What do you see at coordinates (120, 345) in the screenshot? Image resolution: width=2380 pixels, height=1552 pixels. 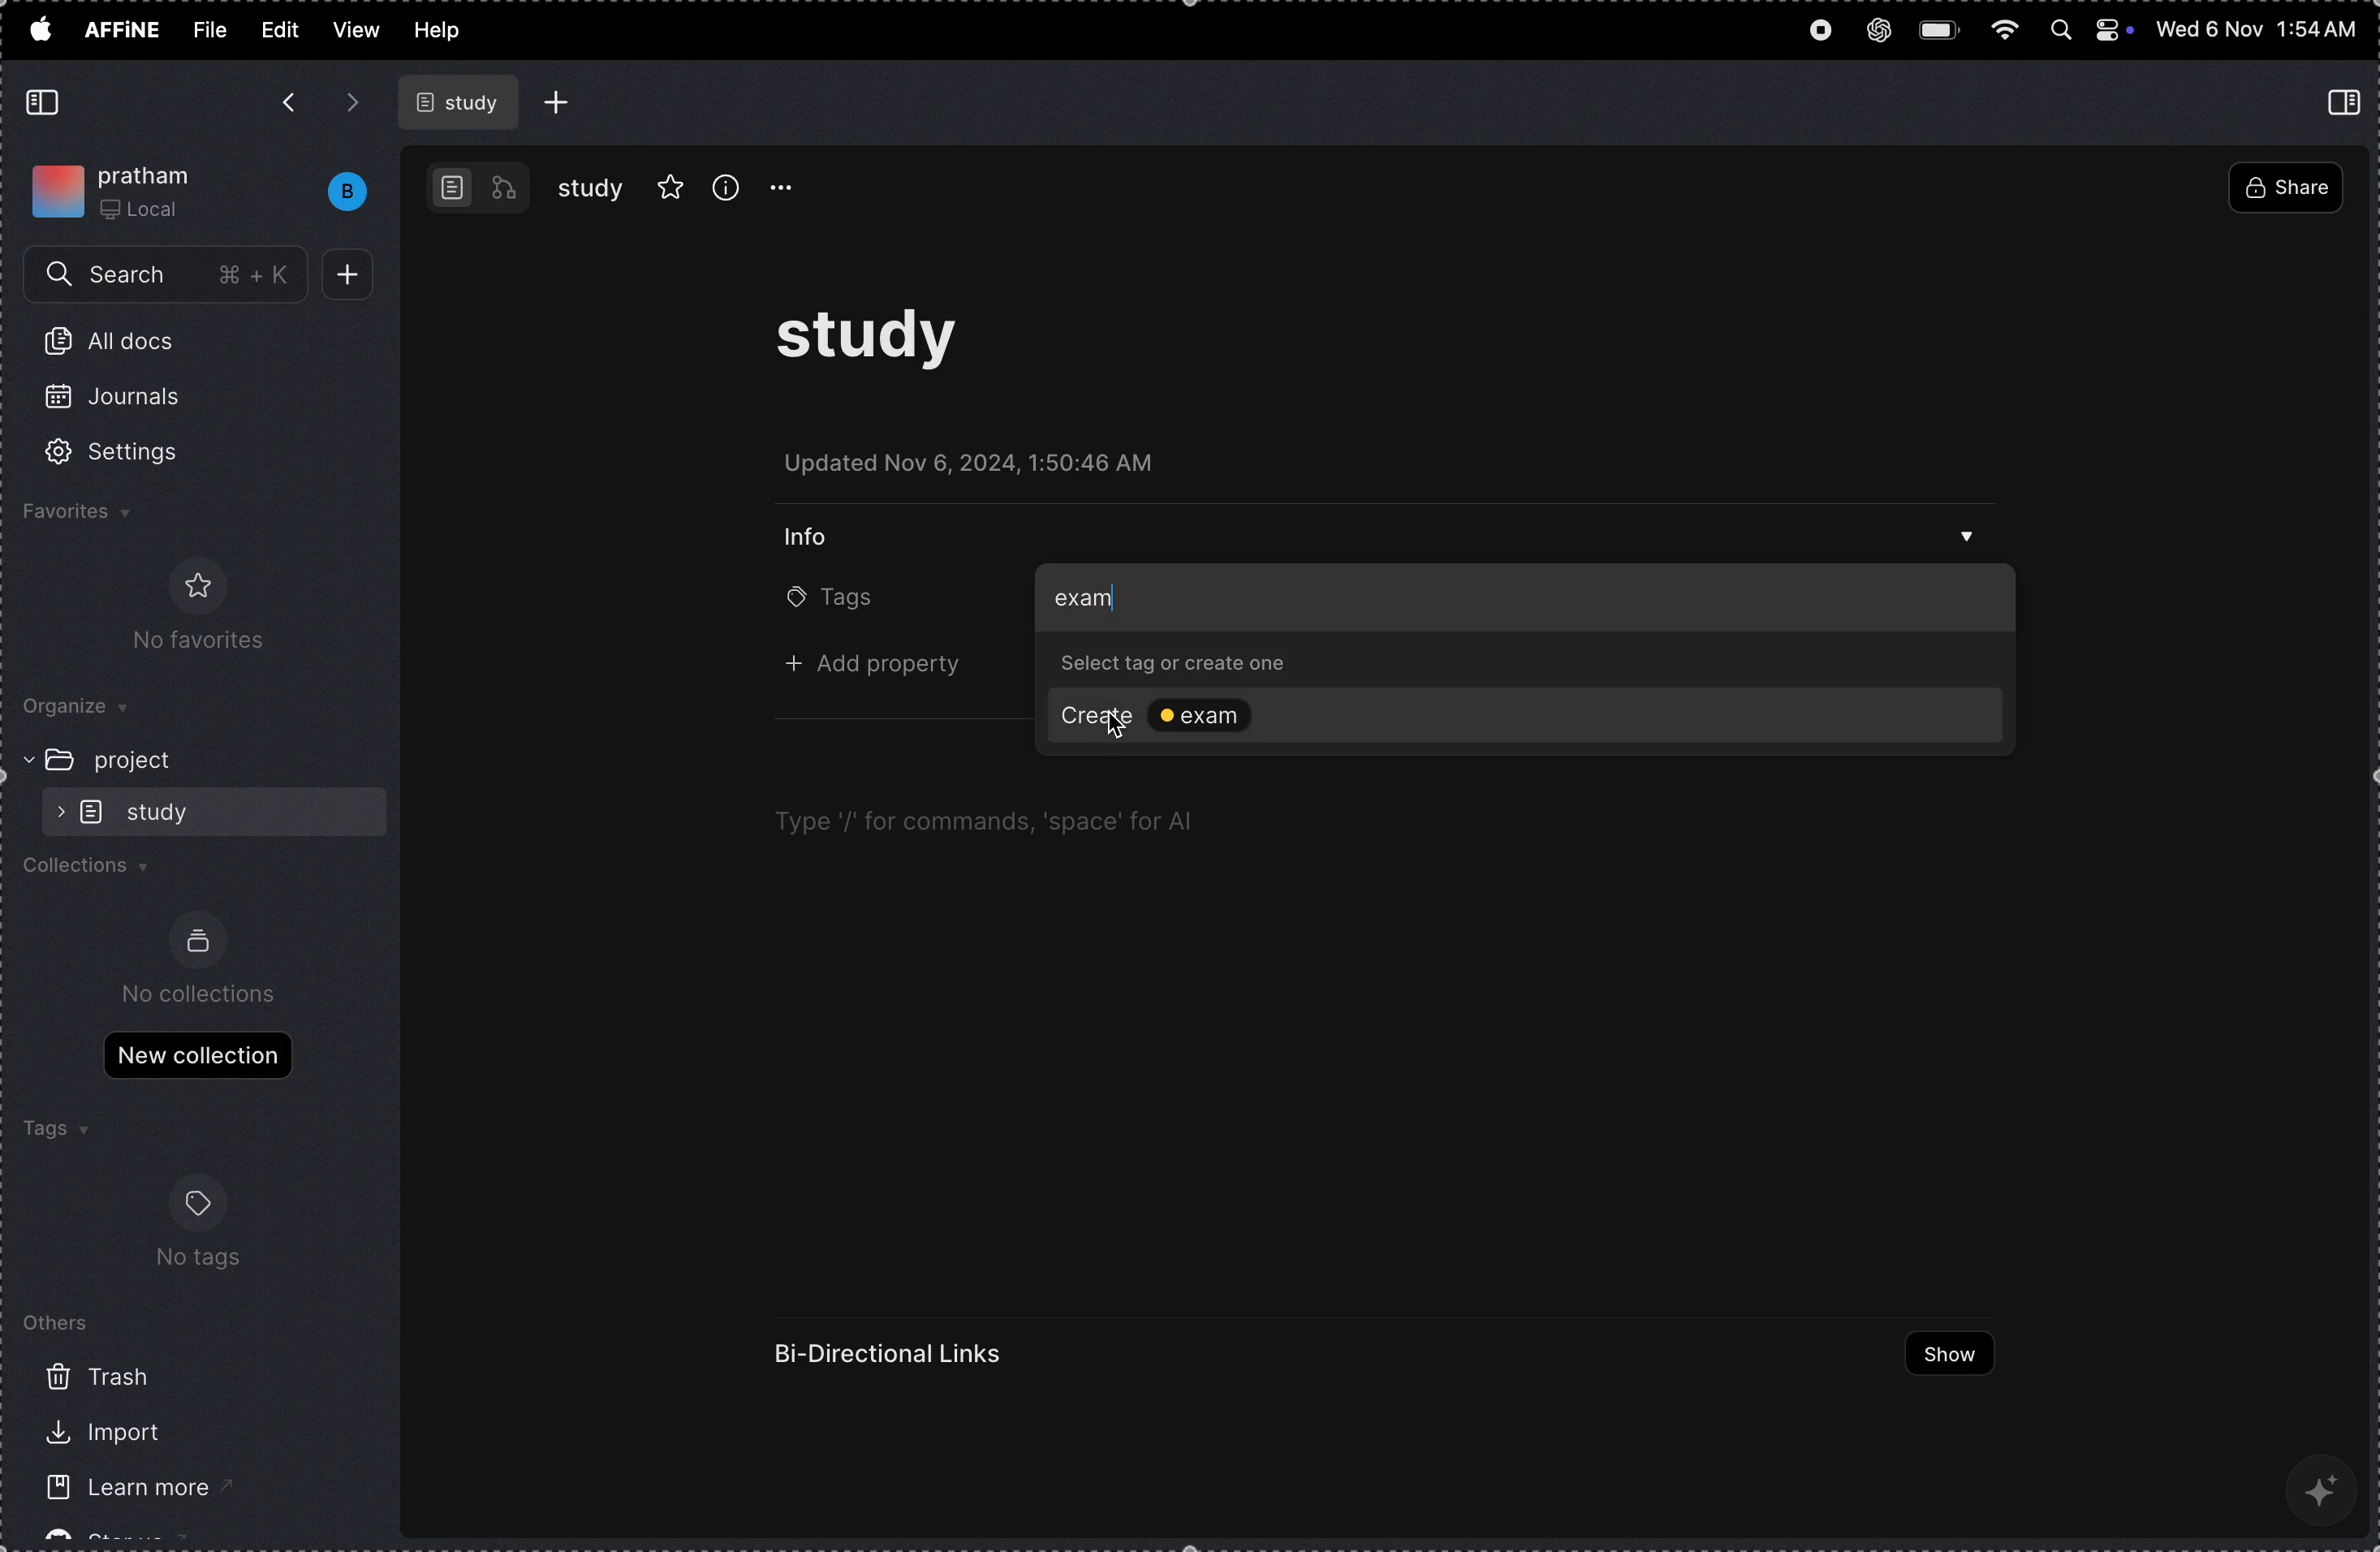 I see `all docs` at bounding box center [120, 345].